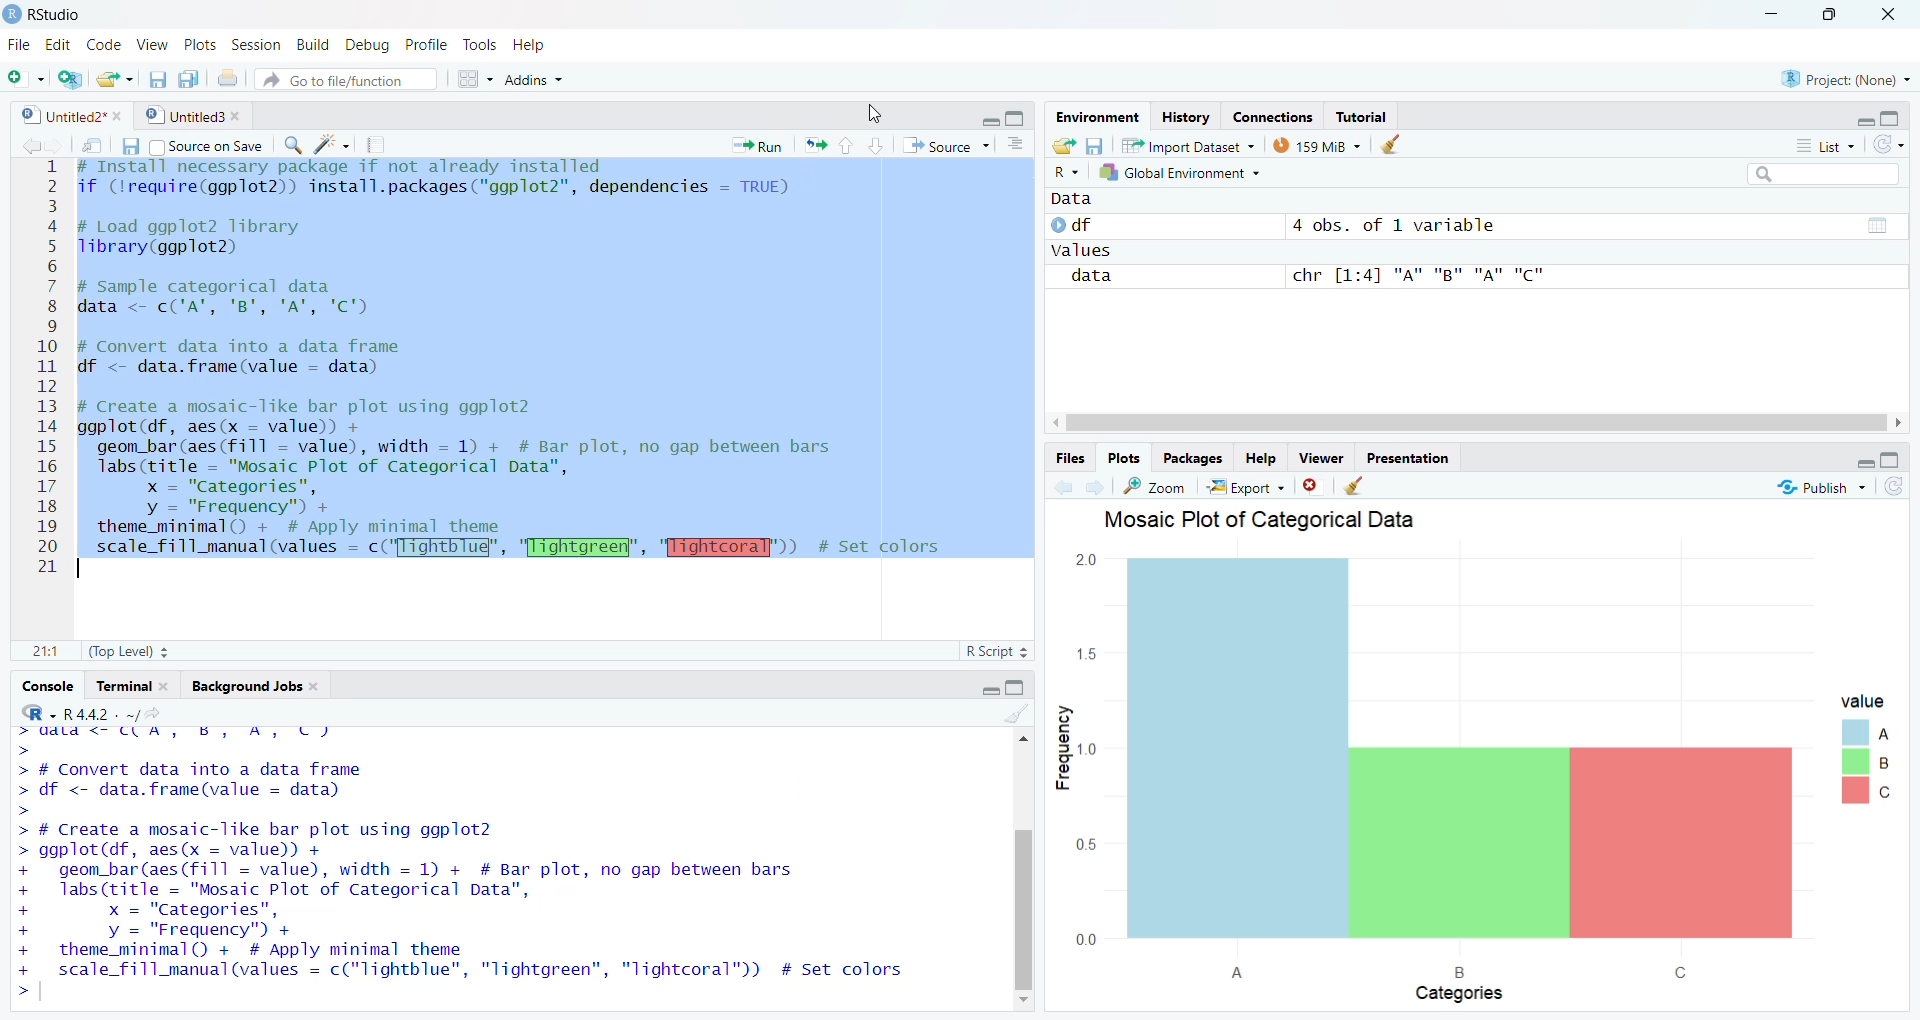  What do you see at coordinates (534, 79) in the screenshot?
I see `addins` at bounding box center [534, 79].